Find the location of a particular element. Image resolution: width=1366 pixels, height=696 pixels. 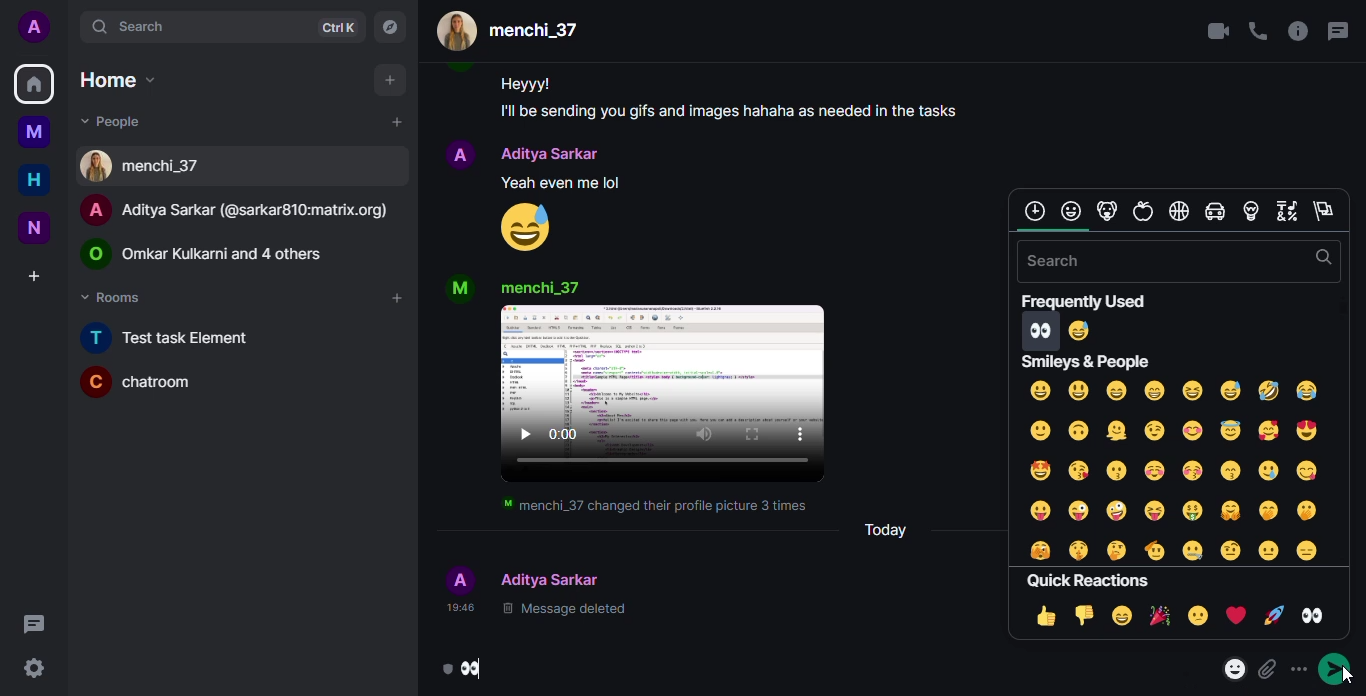

celebrate is located at coordinates (1159, 617).